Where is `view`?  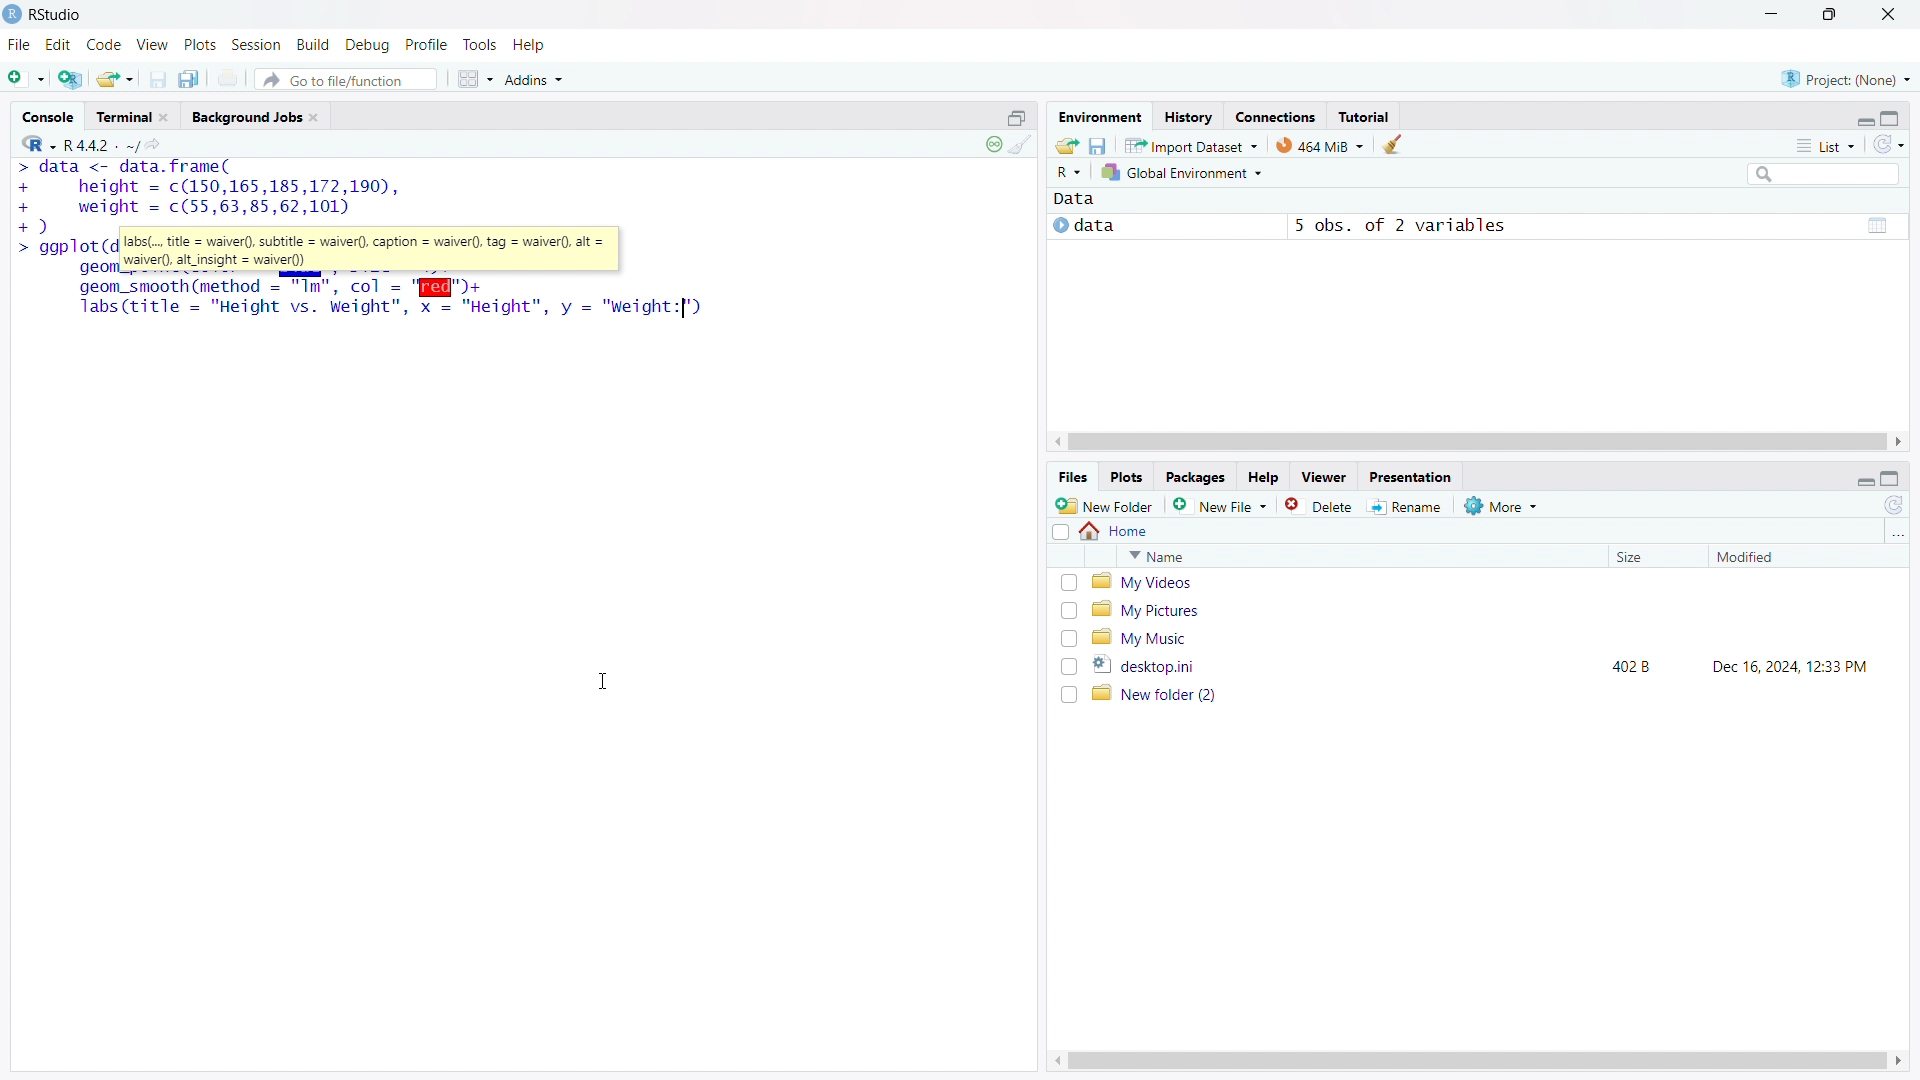
view is located at coordinates (153, 45).